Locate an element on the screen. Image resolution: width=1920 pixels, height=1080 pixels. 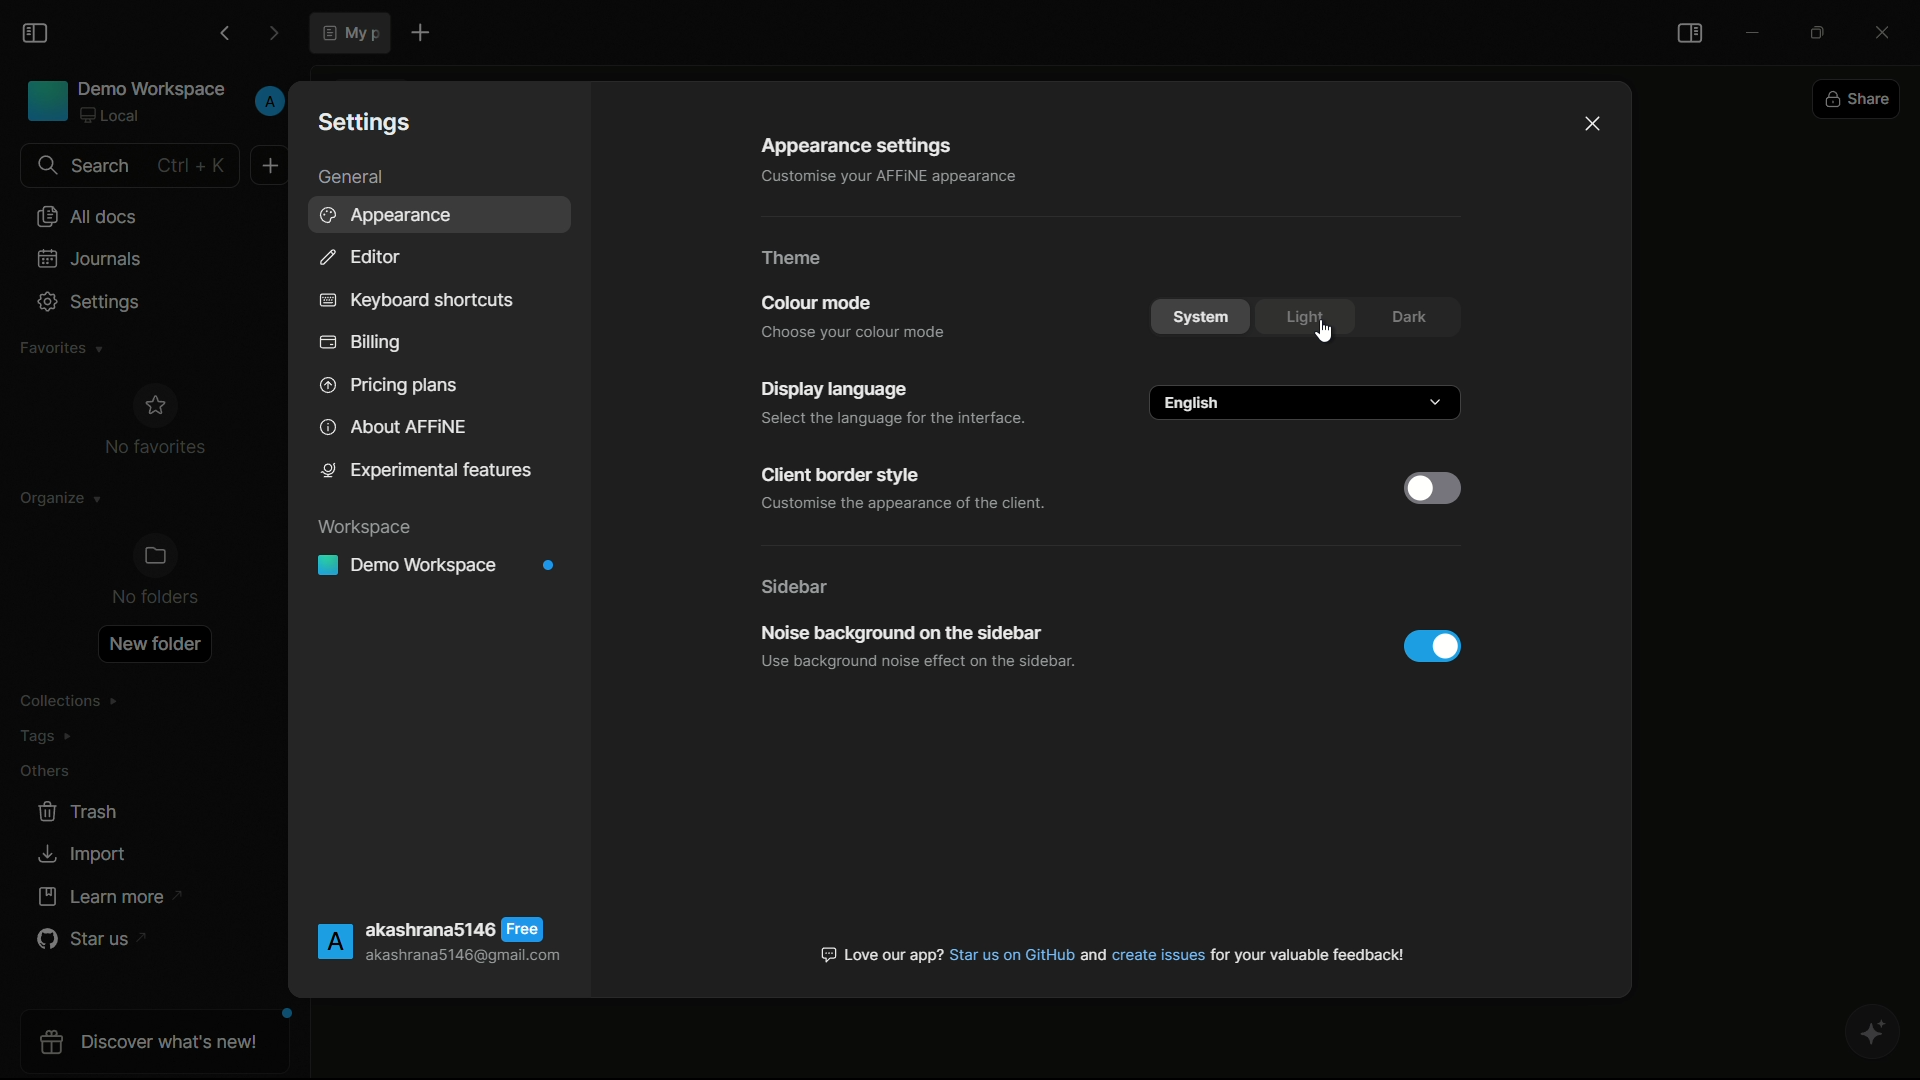
Cursor is located at coordinates (1323, 333).